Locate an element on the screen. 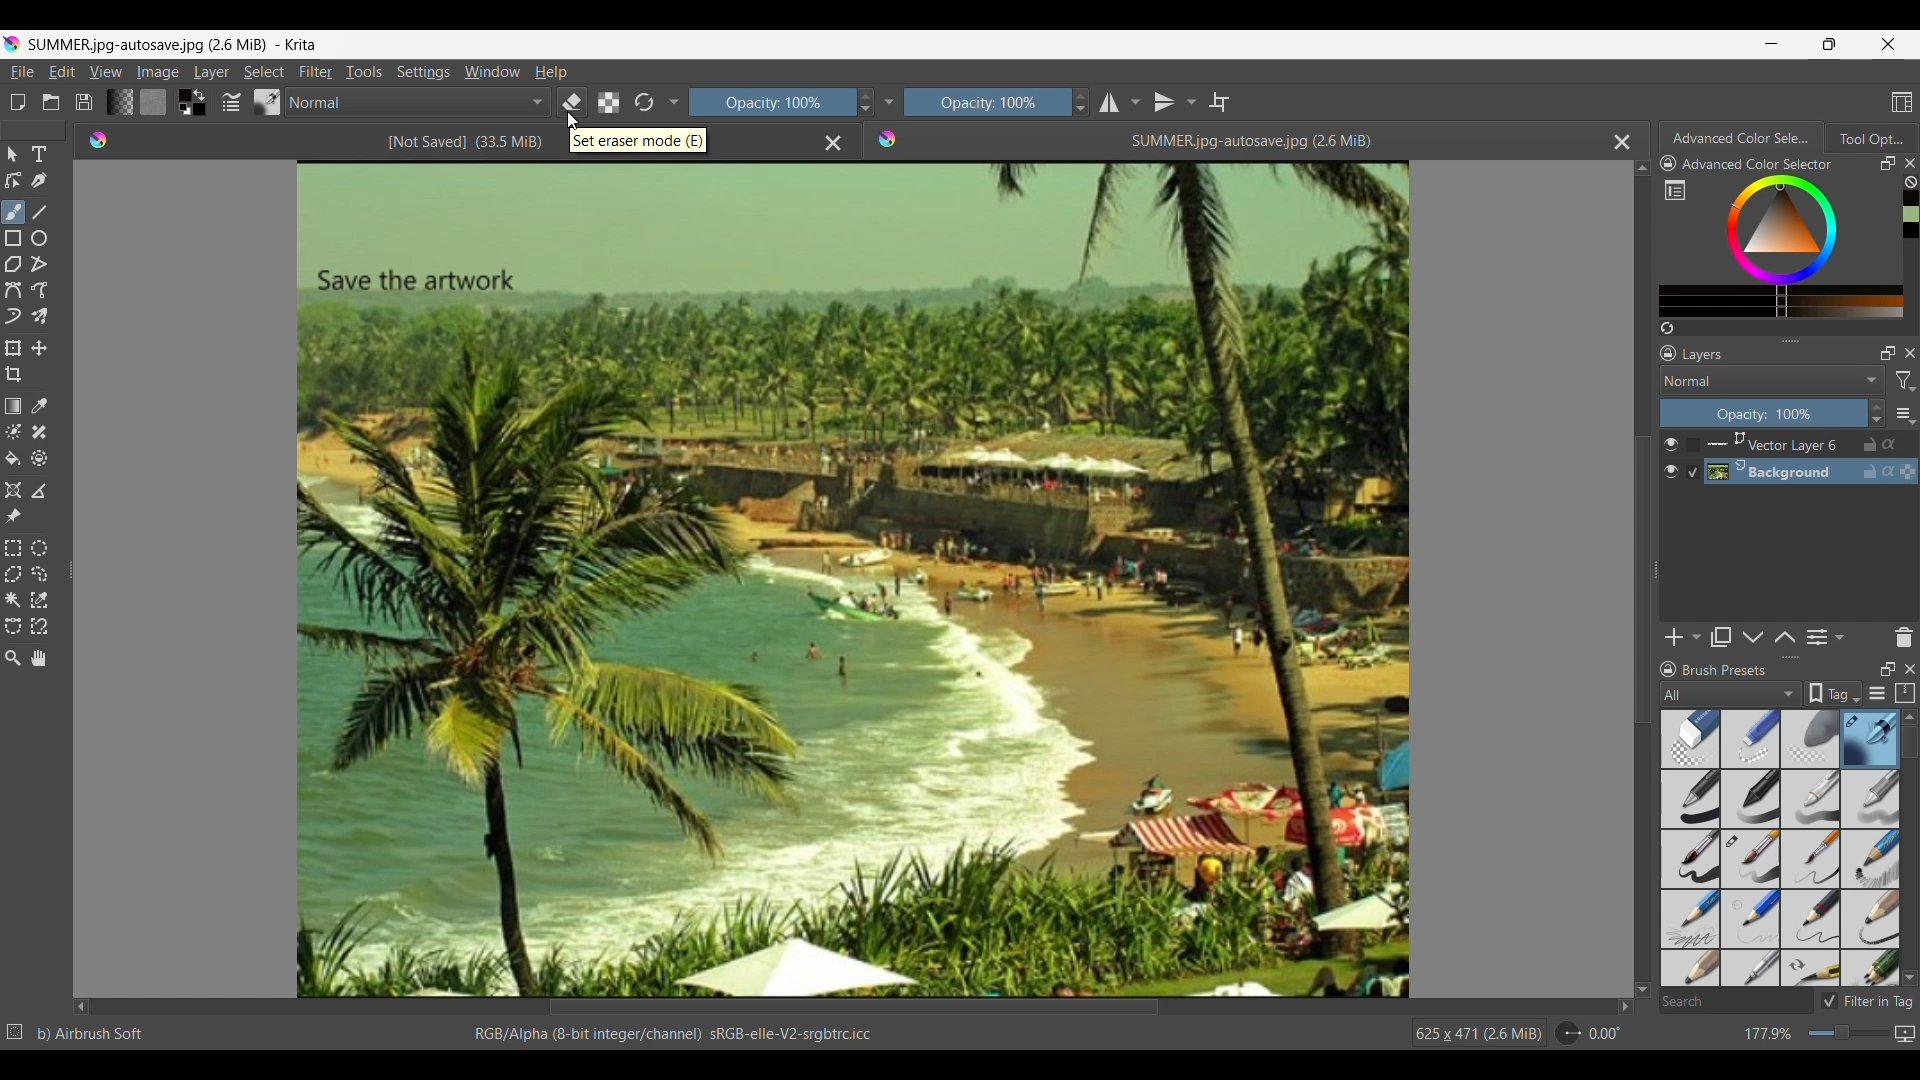  Change height of panels attached to this line is located at coordinates (1789, 340).